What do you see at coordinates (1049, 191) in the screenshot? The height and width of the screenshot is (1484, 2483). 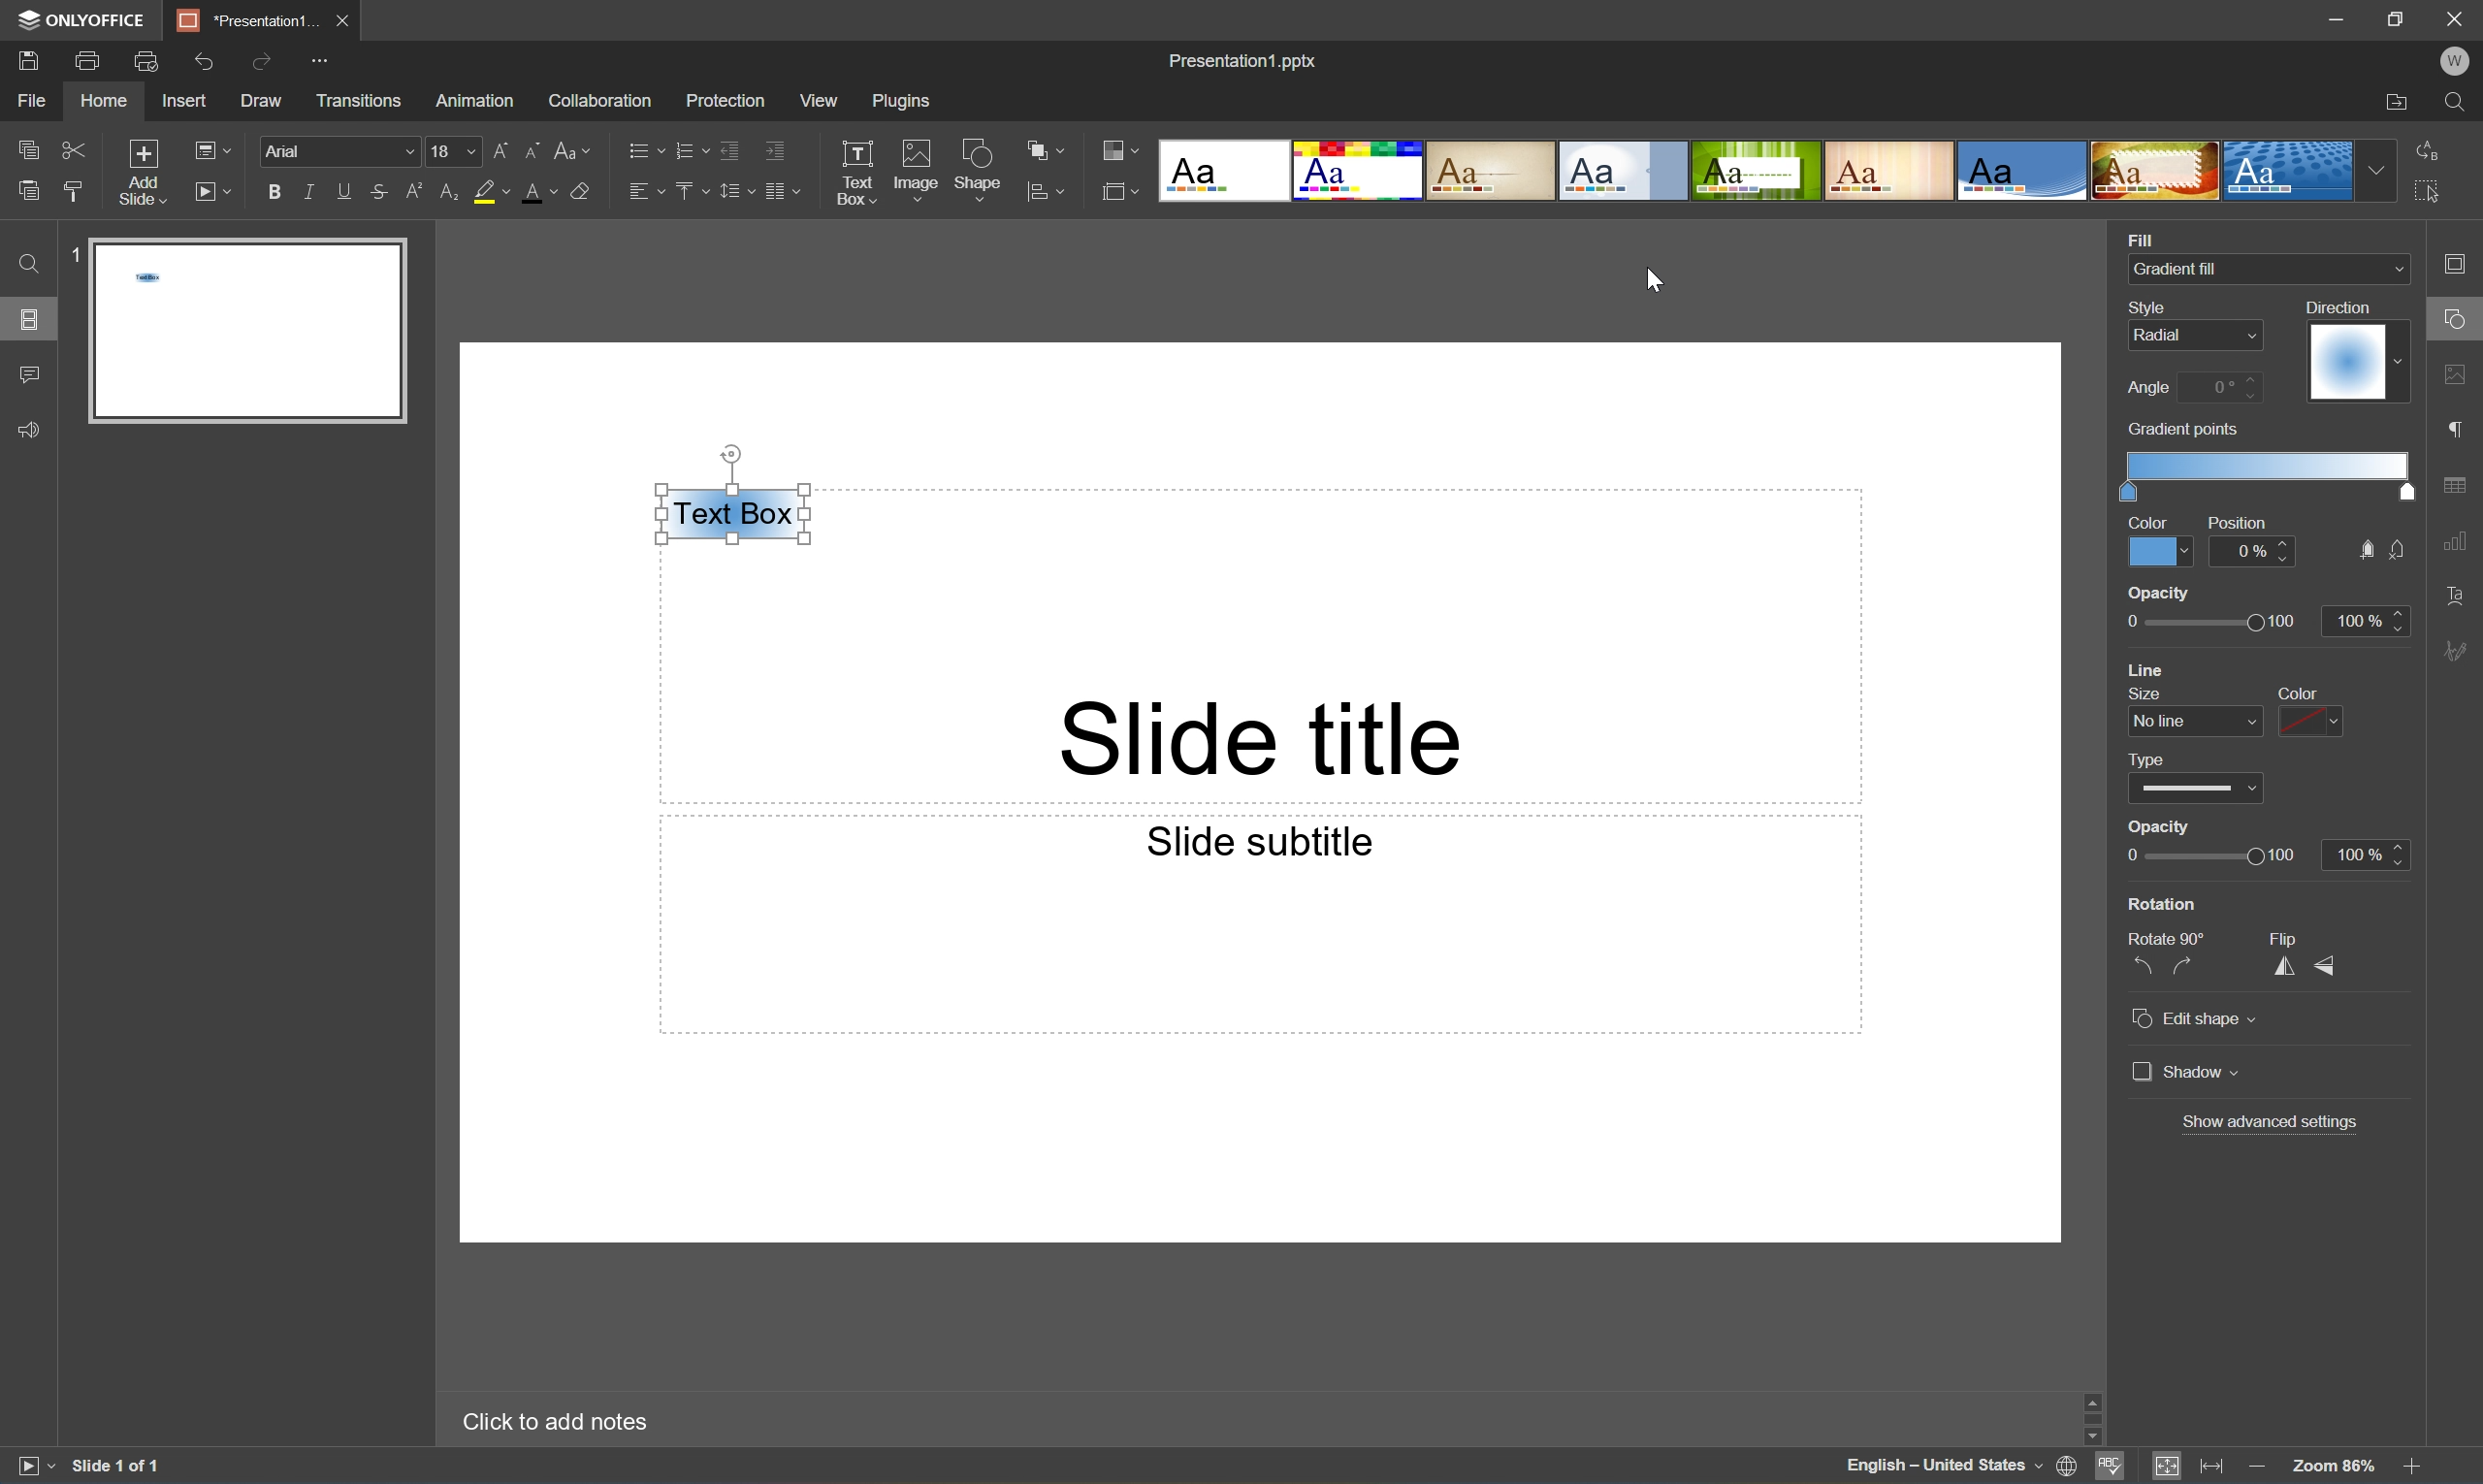 I see `Align shape` at bounding box center [1049, 191].